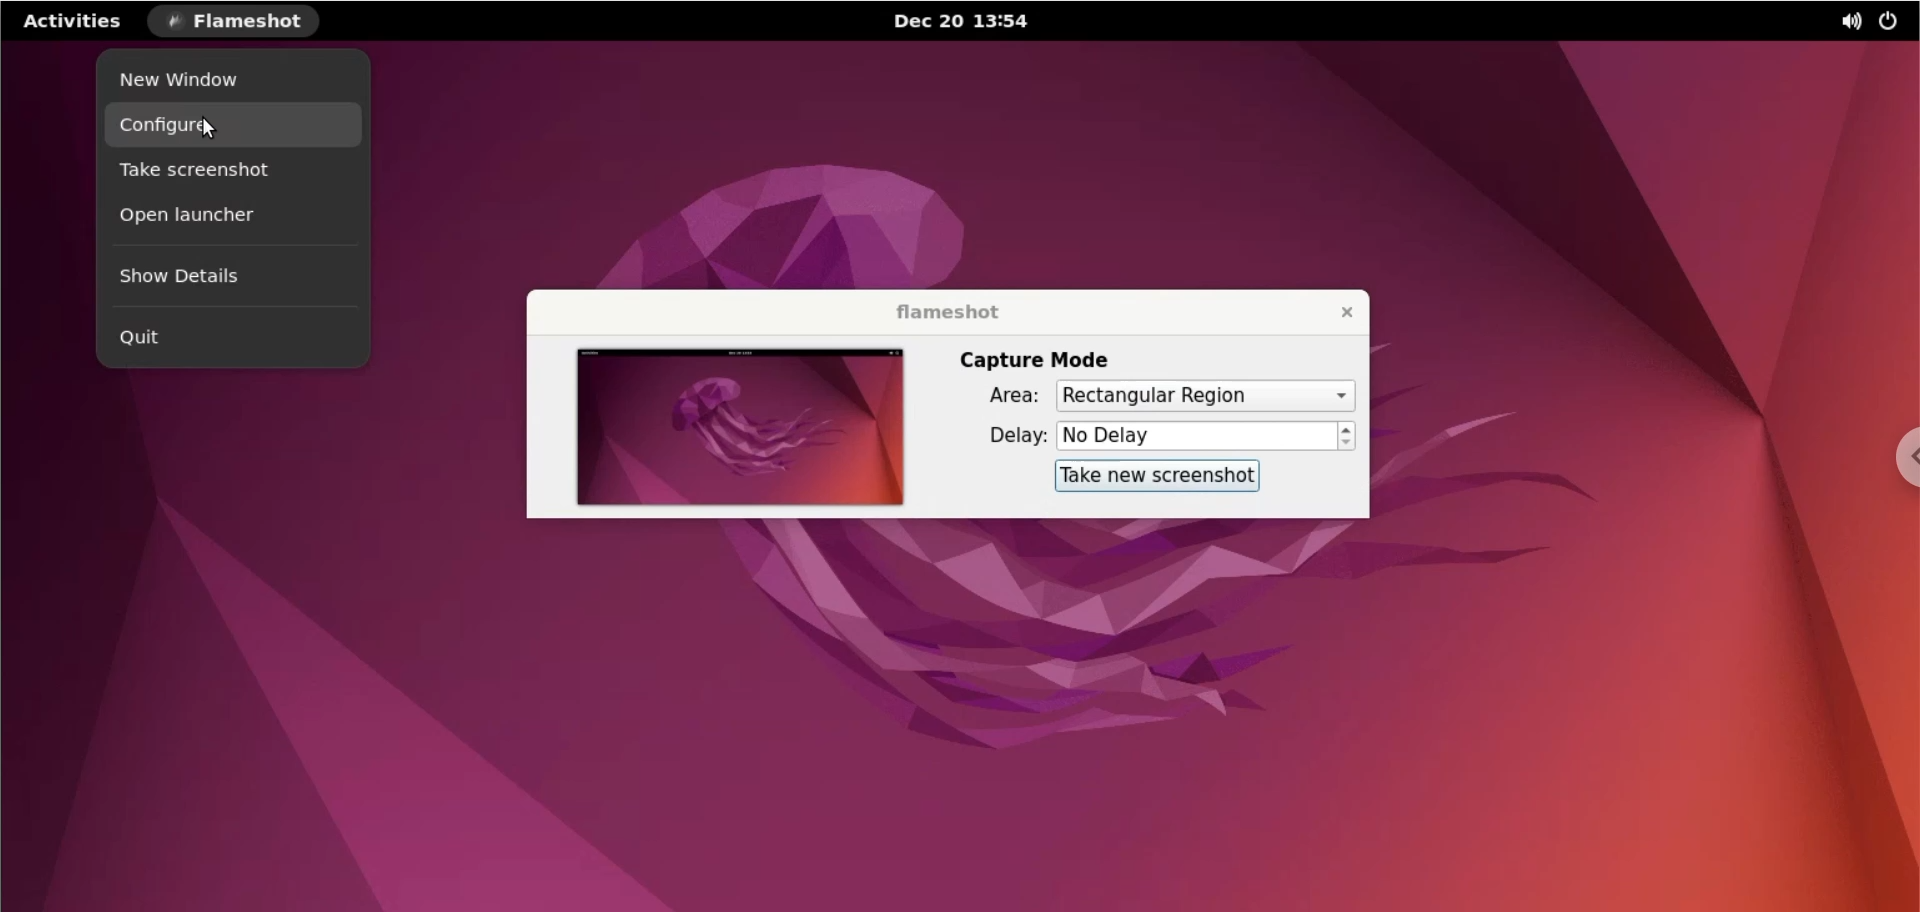  I want to click on configure options, so click(233, 124).